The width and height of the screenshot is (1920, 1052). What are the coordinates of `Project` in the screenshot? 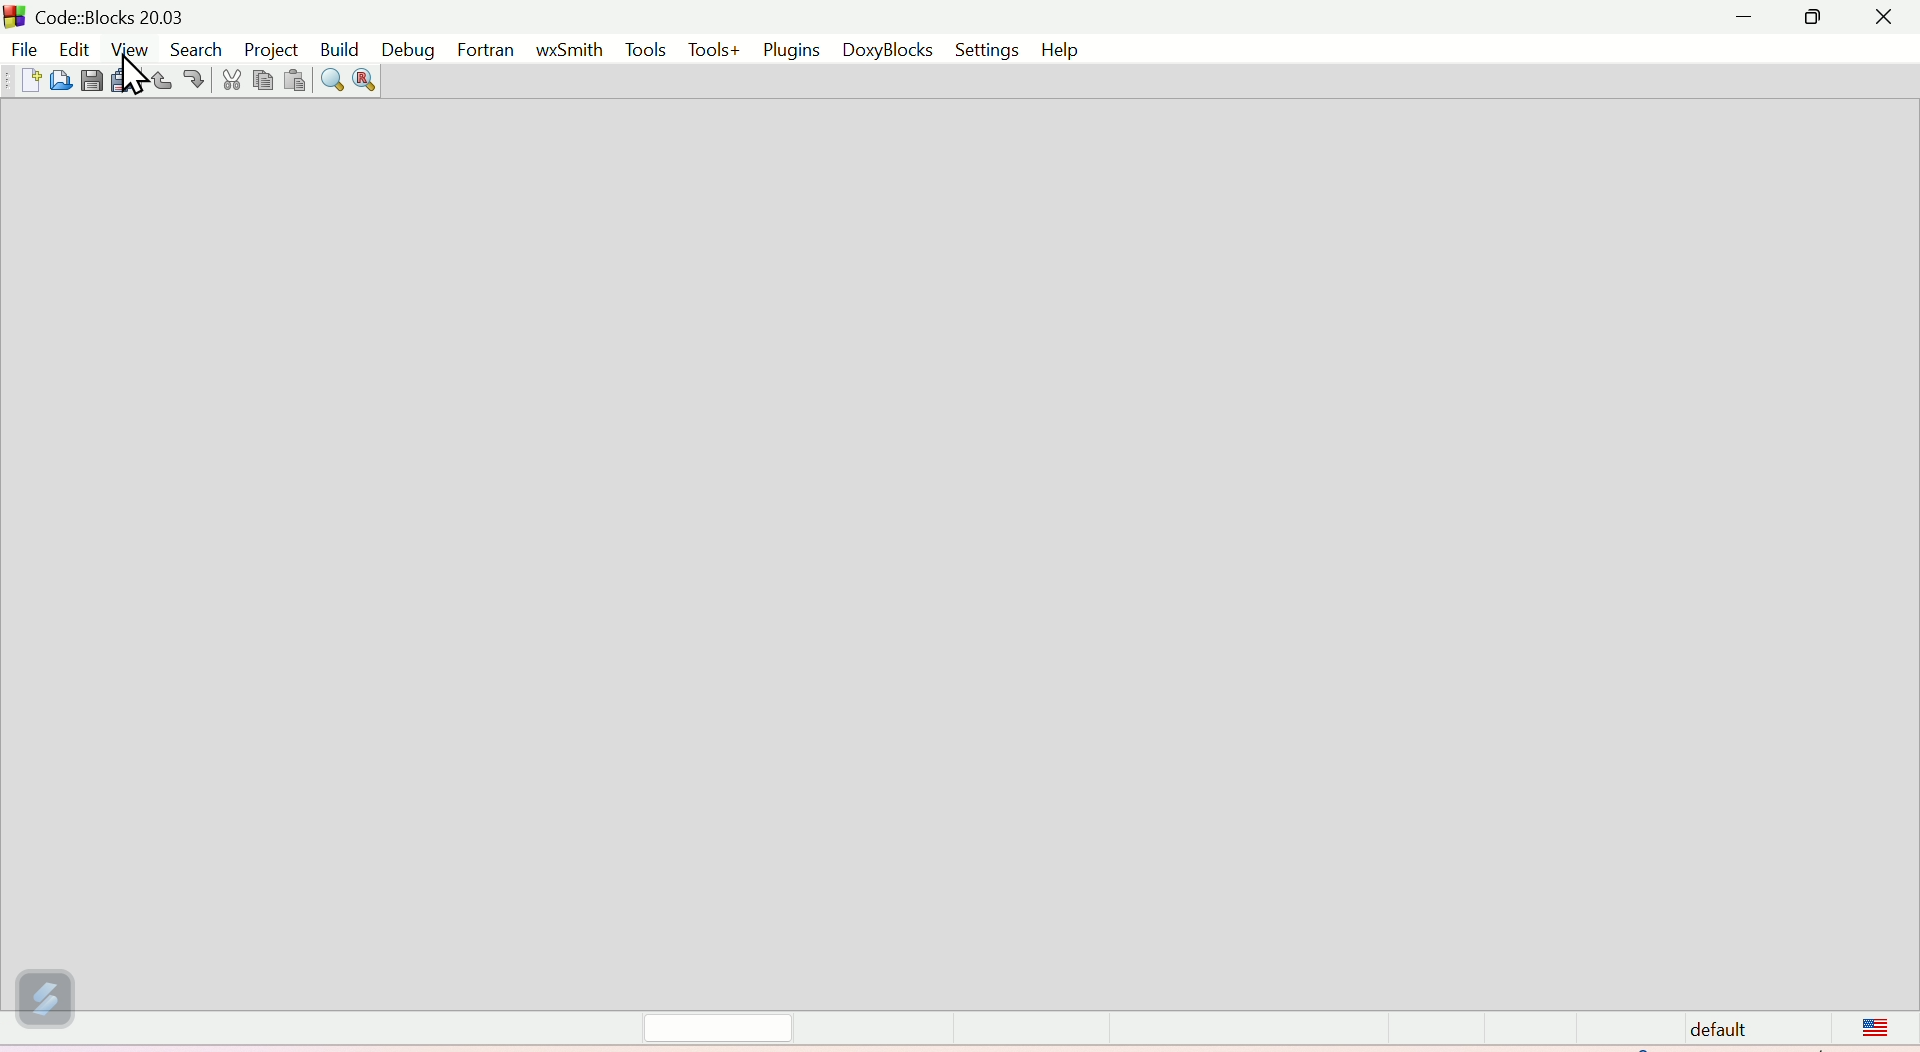 It's located at (267, 48).